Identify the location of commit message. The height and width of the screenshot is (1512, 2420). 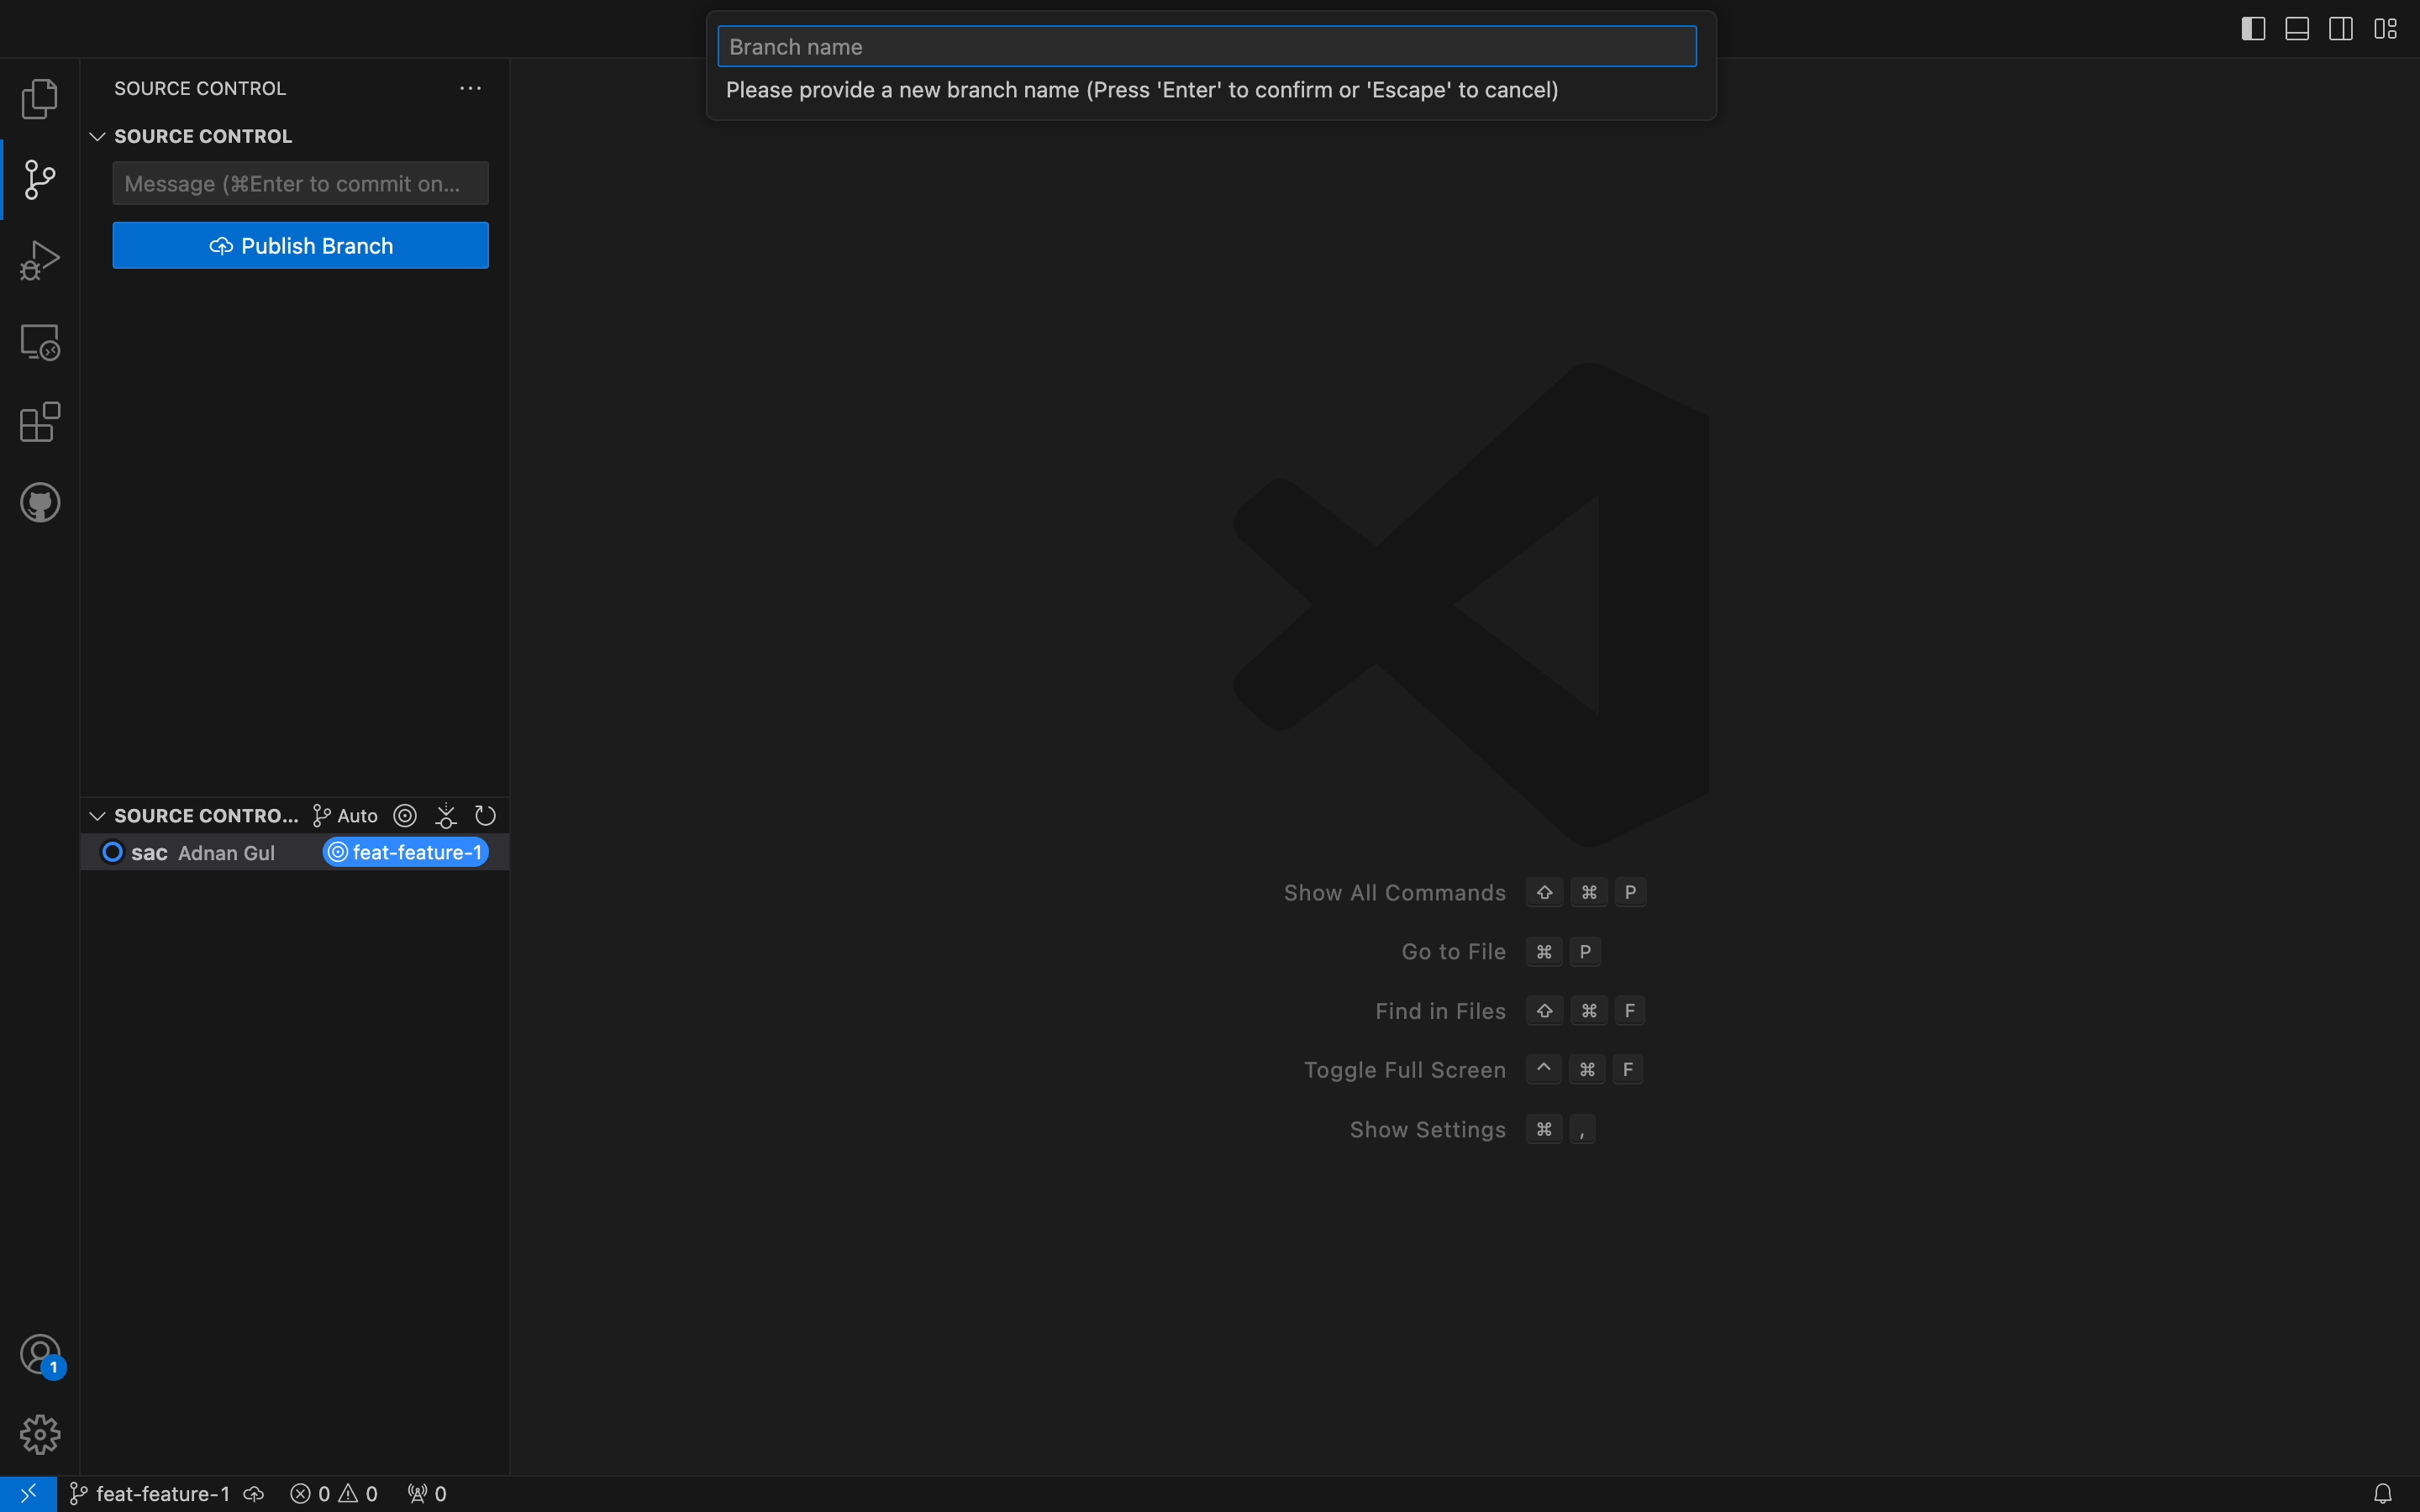
(305, 183).